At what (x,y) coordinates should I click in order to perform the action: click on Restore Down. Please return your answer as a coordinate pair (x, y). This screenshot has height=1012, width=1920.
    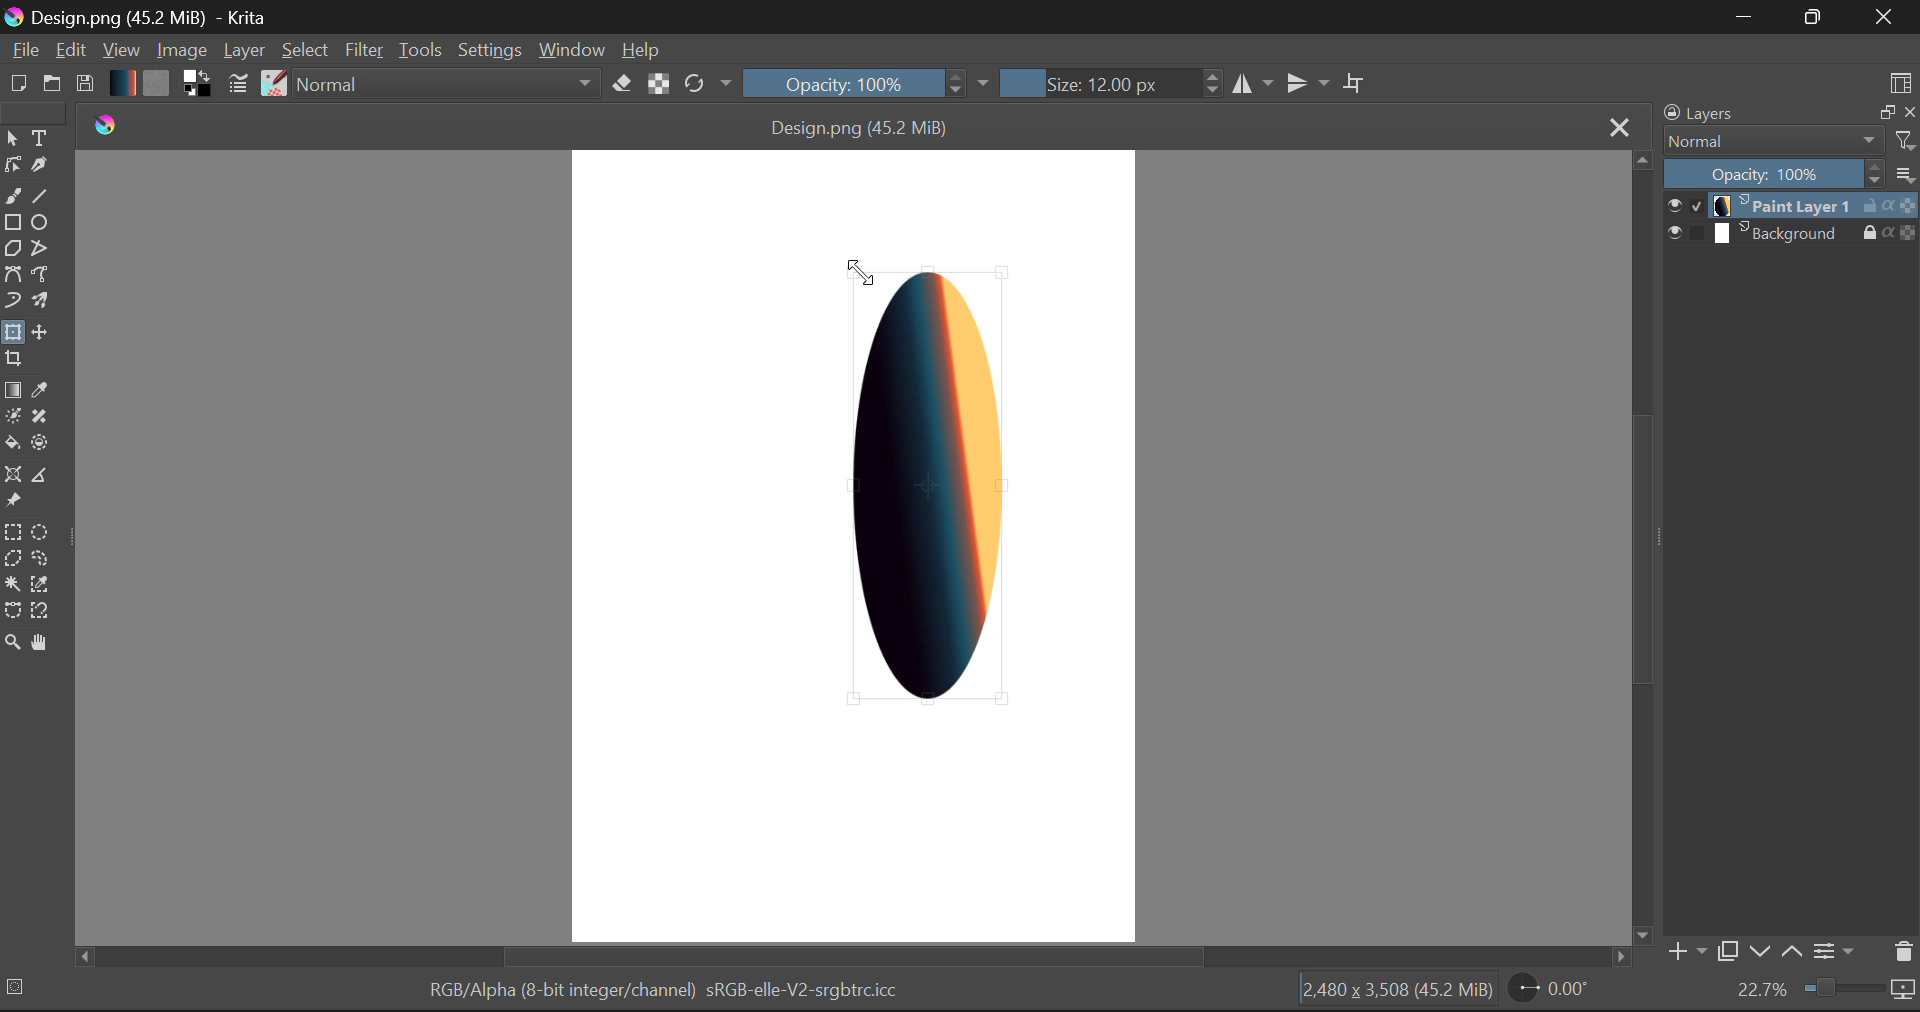
    Looking at the image, I should click on (1741, 17).